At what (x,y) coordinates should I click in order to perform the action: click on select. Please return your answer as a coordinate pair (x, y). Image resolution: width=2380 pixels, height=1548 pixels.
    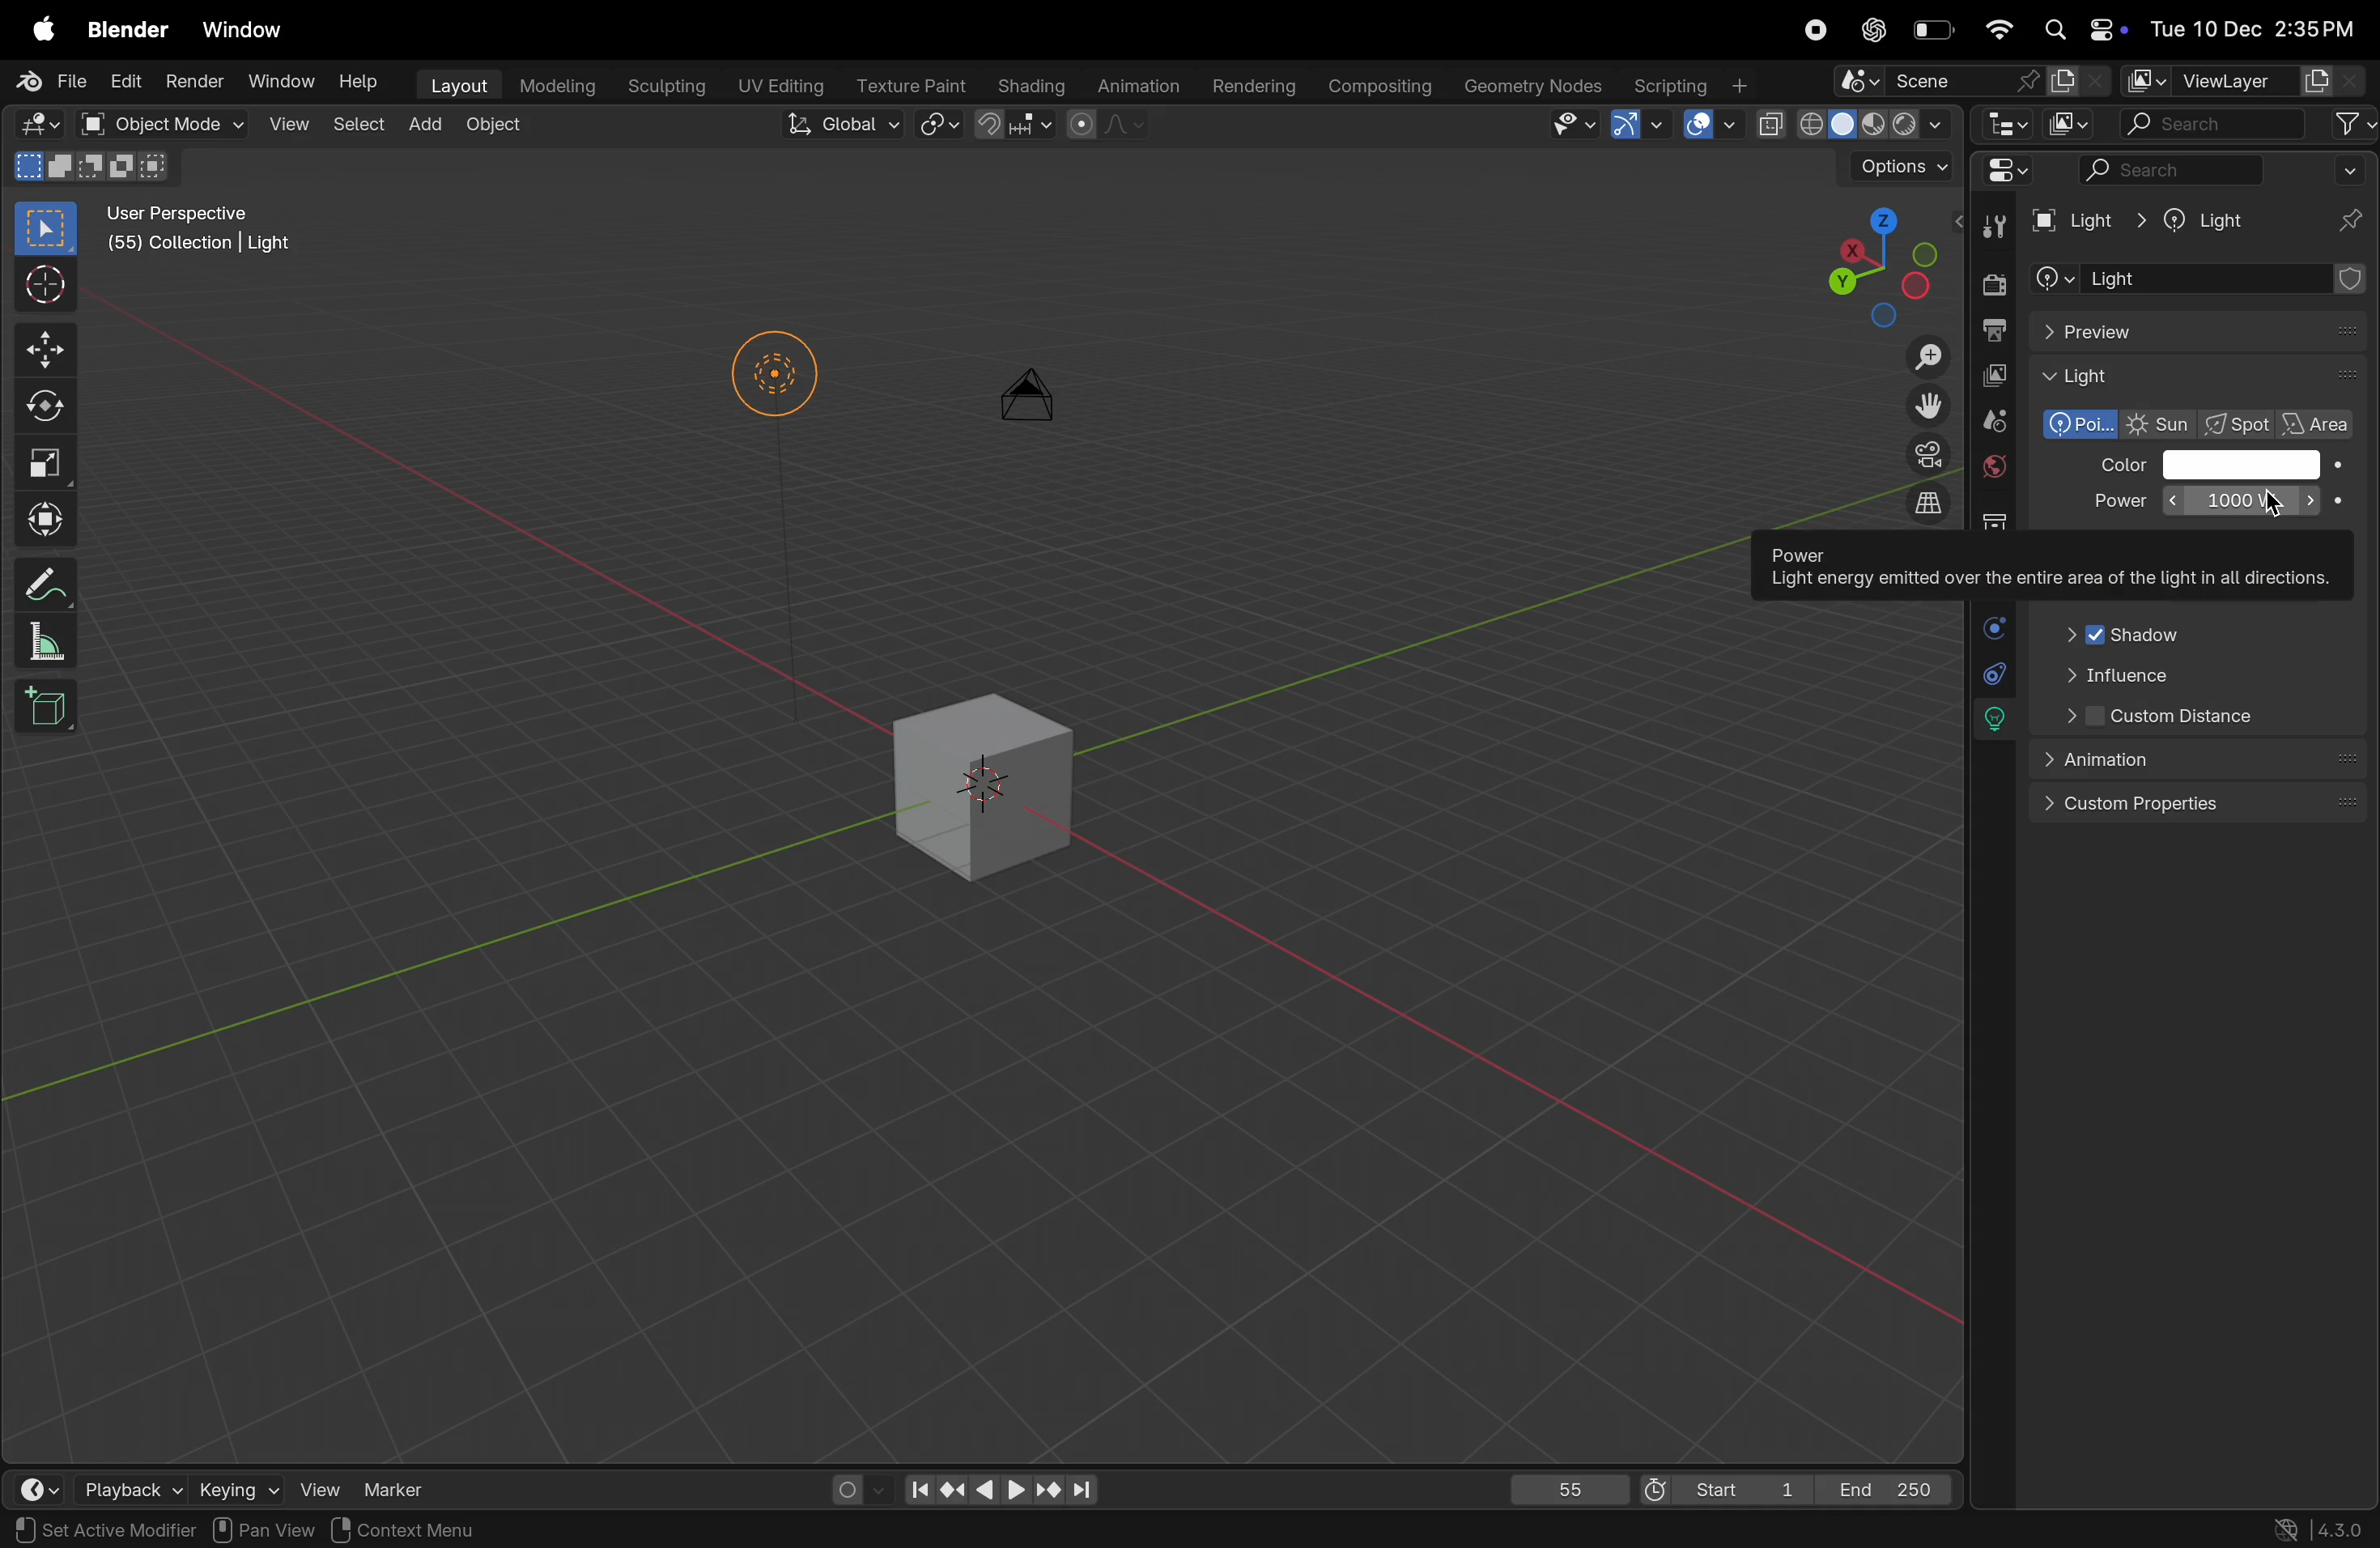
    Looking at the image, I should click on (360, 128).